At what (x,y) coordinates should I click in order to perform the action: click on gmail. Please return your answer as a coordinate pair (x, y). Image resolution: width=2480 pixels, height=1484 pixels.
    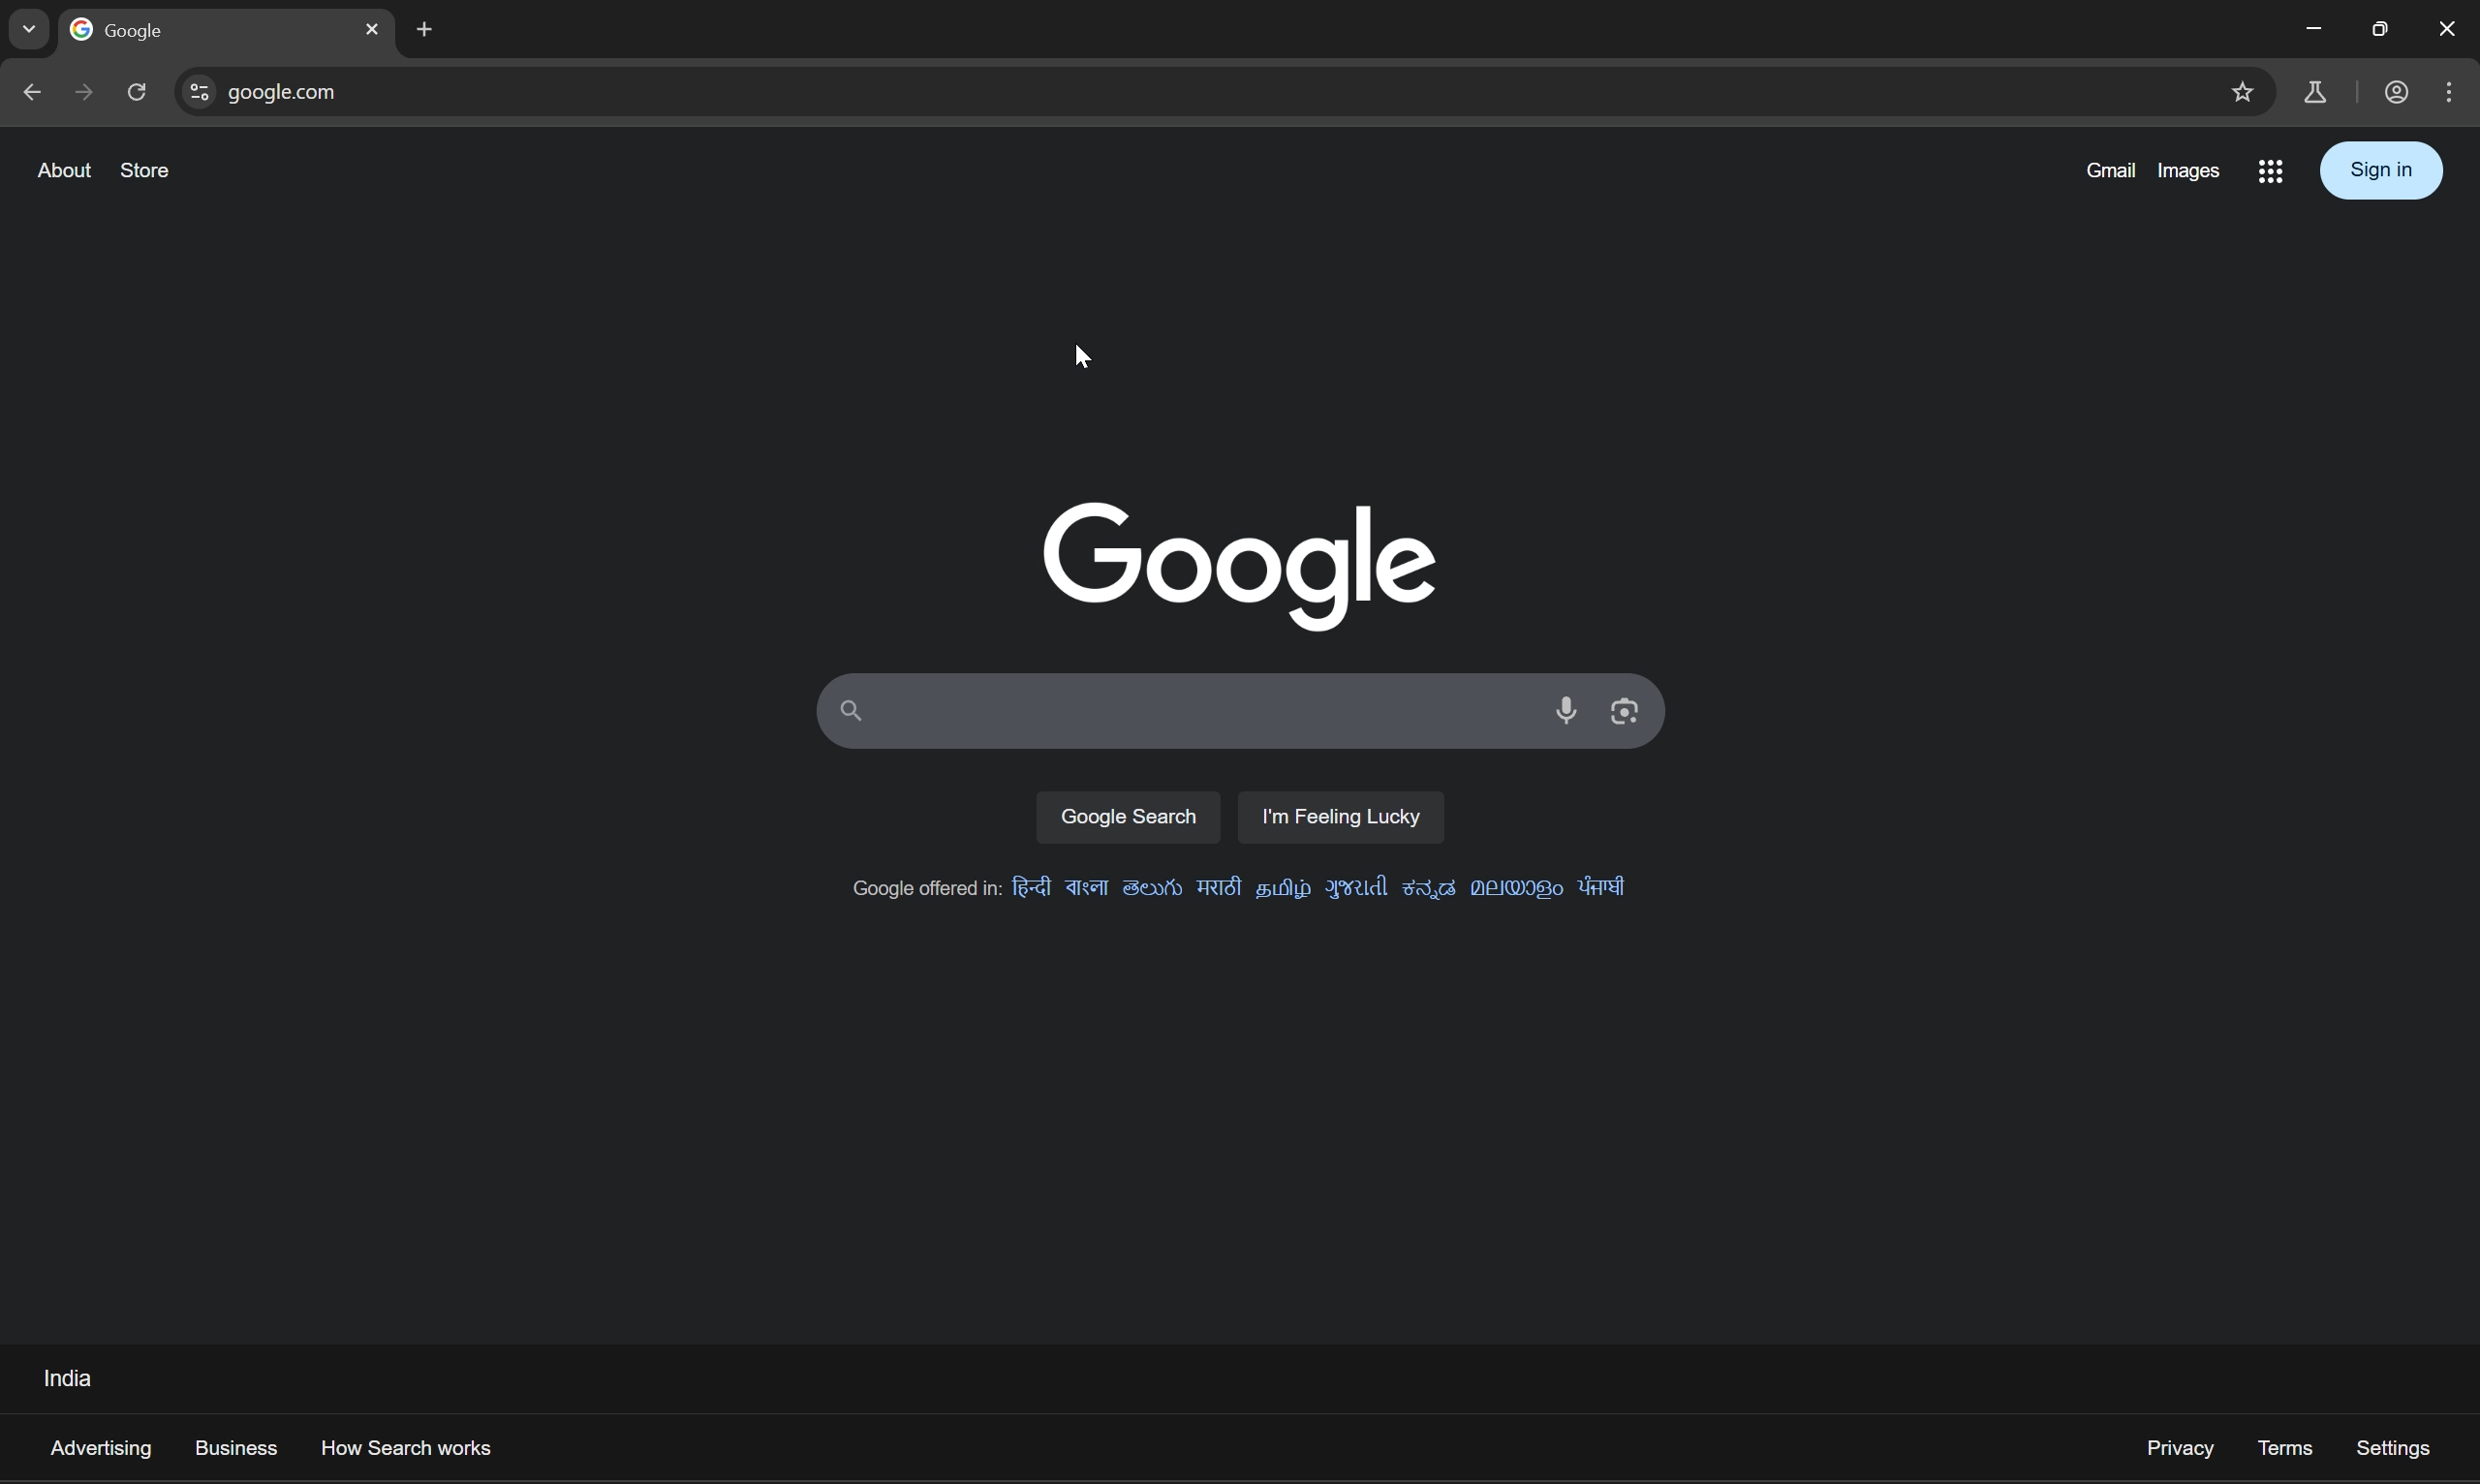
    Looking at the image, I should click on (2106, 171).